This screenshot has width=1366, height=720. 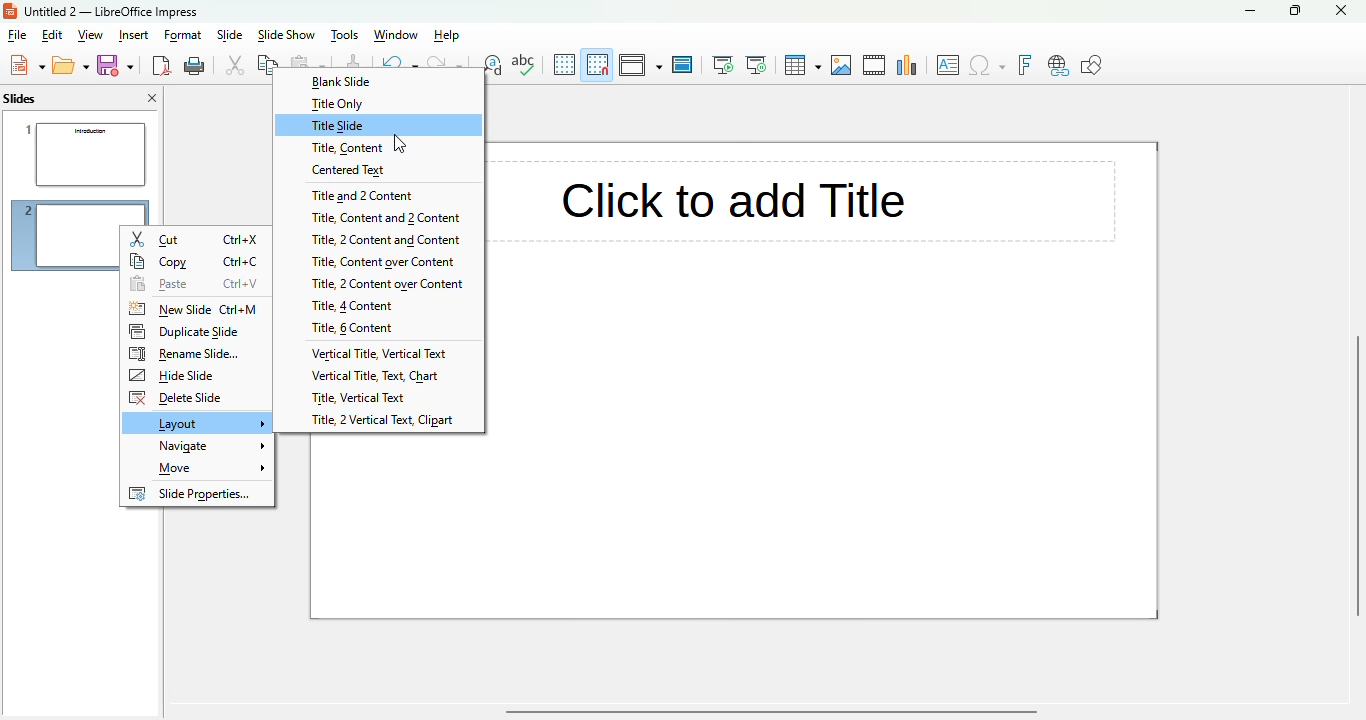 I want to click on delete slide, so click(x=196, y=398).